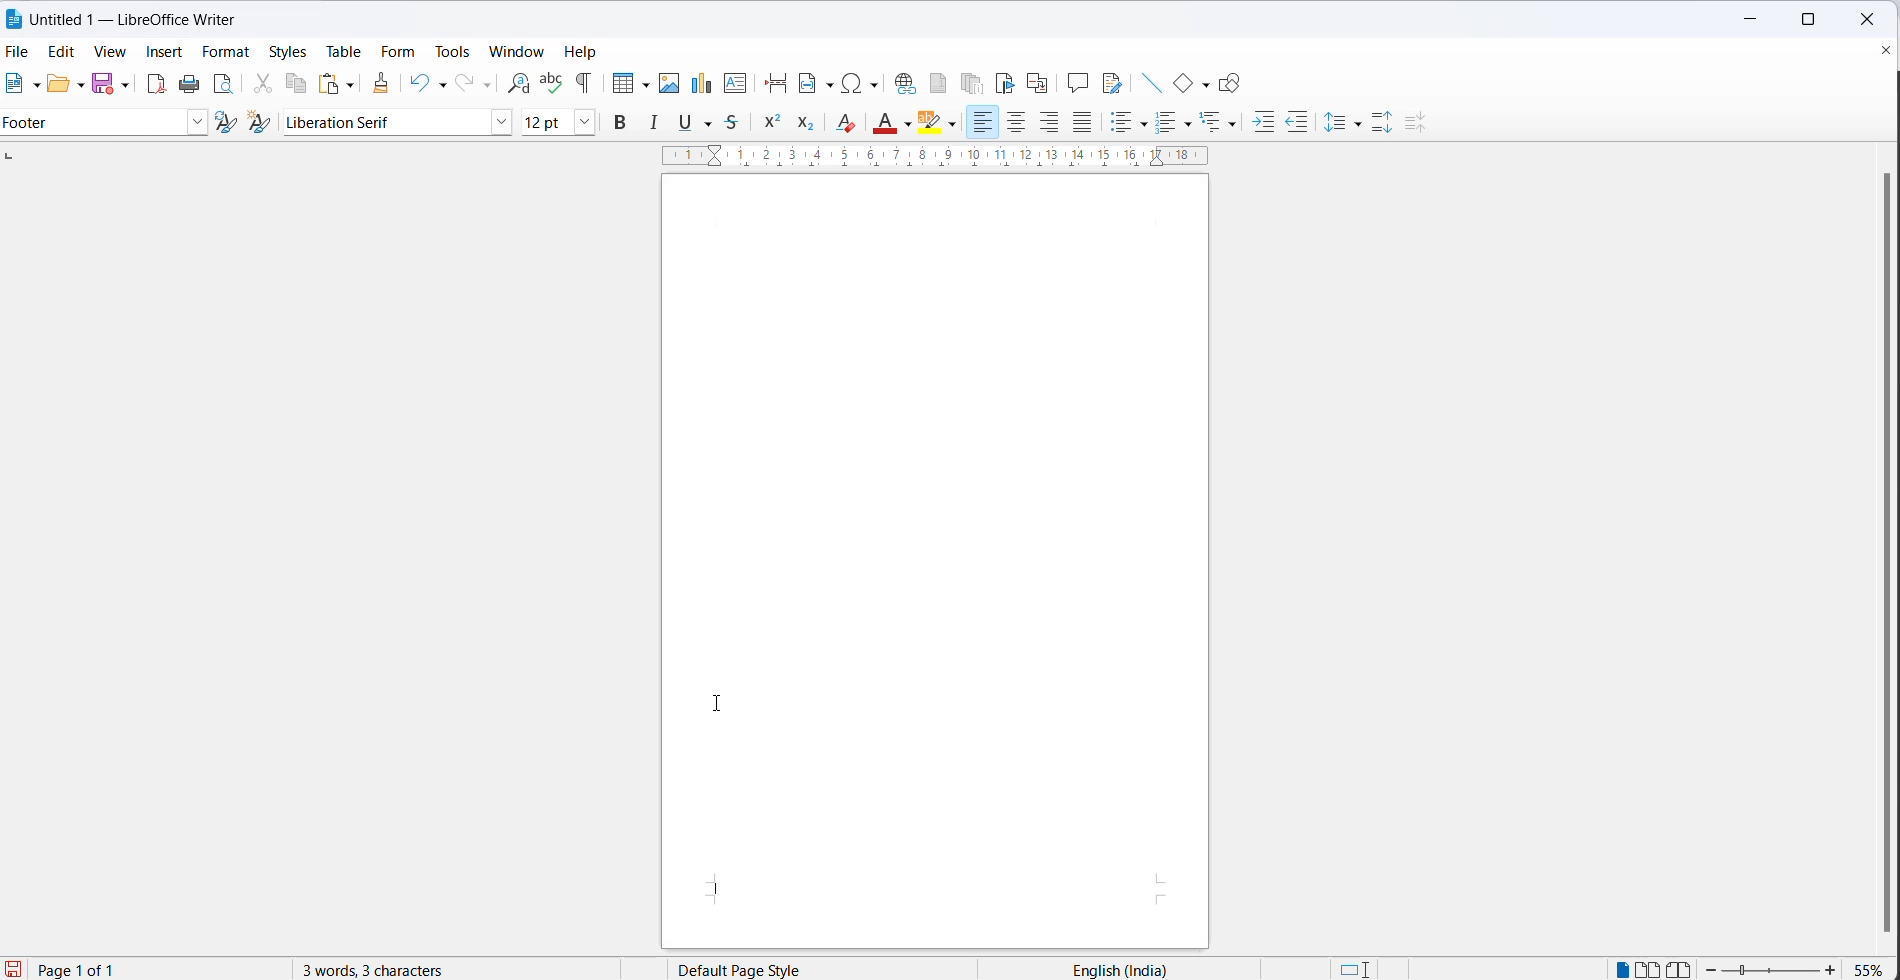 This screenshot has width=1900, height=980. I want to click on character highlighting icon, so click(932, 122).